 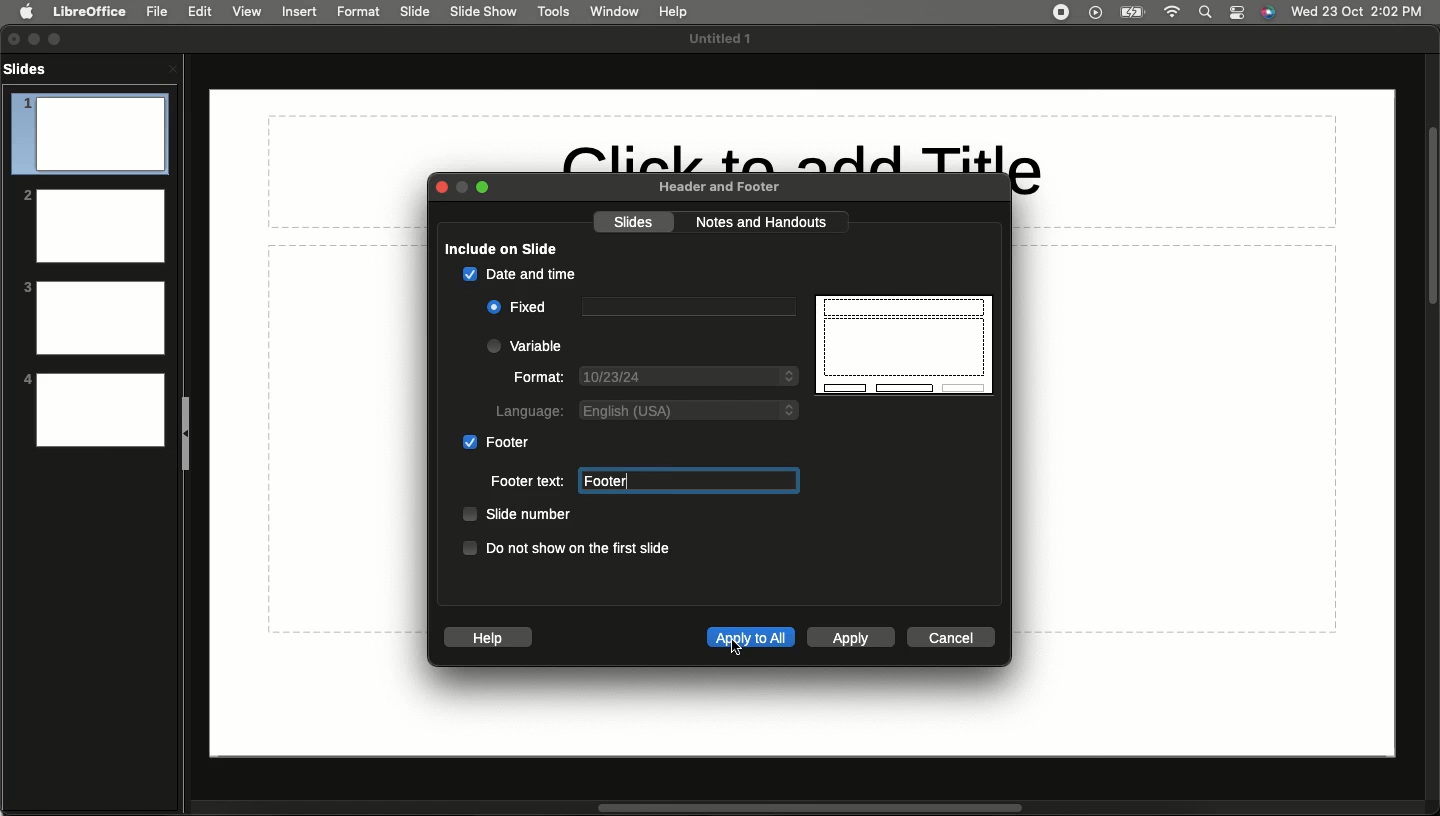 What do you see at coordinates (674, 12) in the screenshot?
I see `Hel` at bounding box center [674, 12].